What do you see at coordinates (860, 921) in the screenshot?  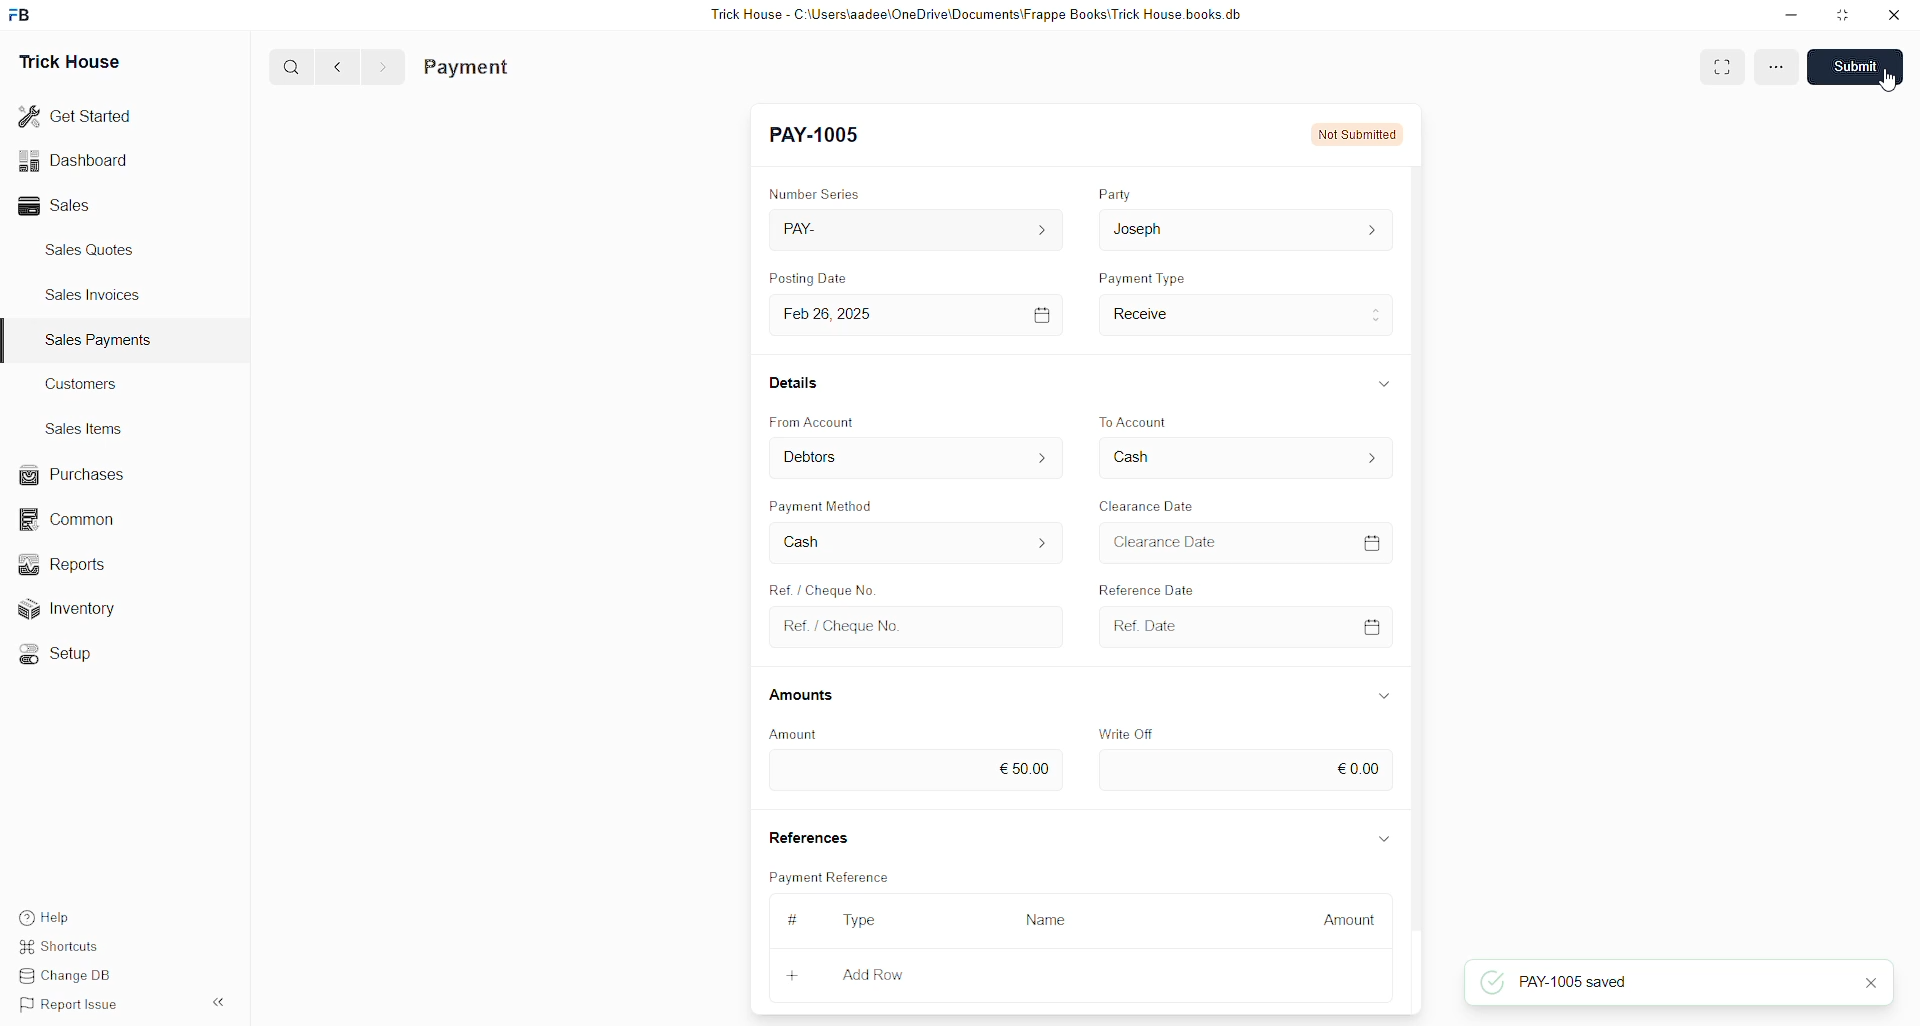 I see `Type` at bounding box center [860, 921].